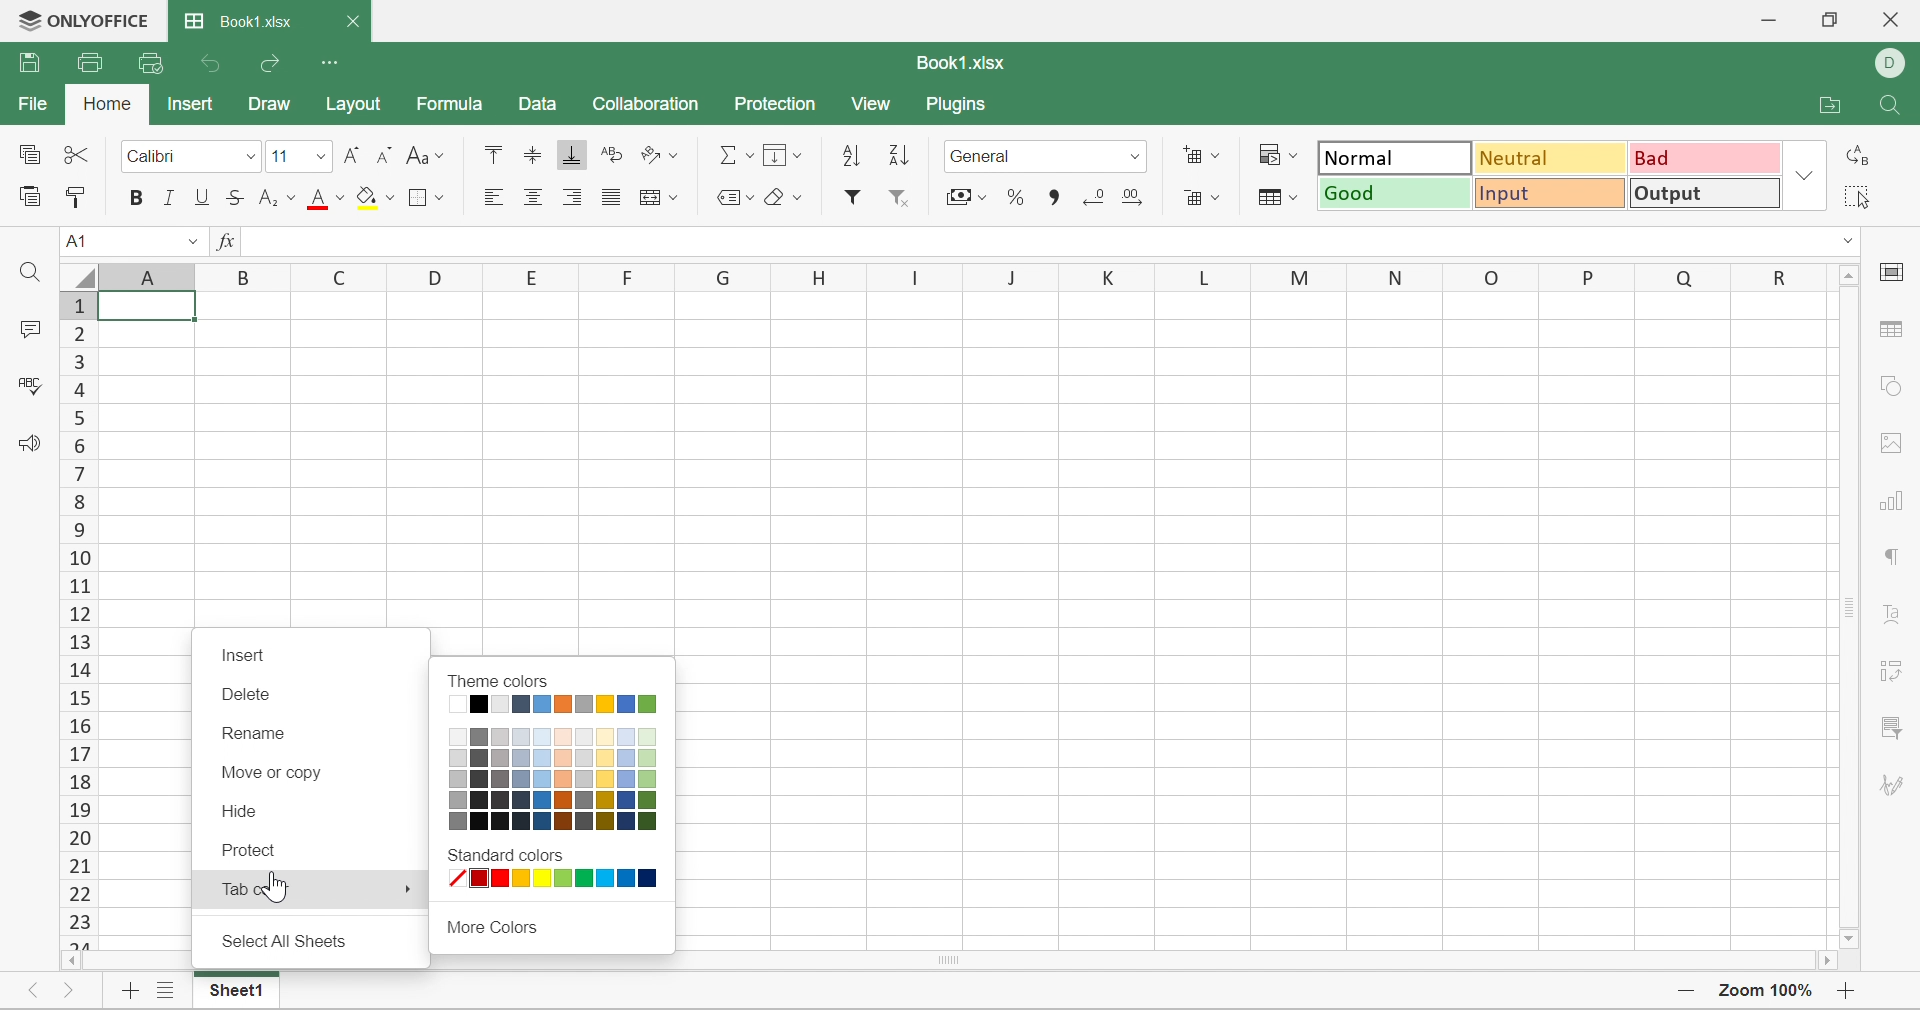 The height and width of the screenshot is (1010, 1920). What do you see at coordinates (65, 994) in the screenshot?
I see `Next` at bounding box center [65, 994].